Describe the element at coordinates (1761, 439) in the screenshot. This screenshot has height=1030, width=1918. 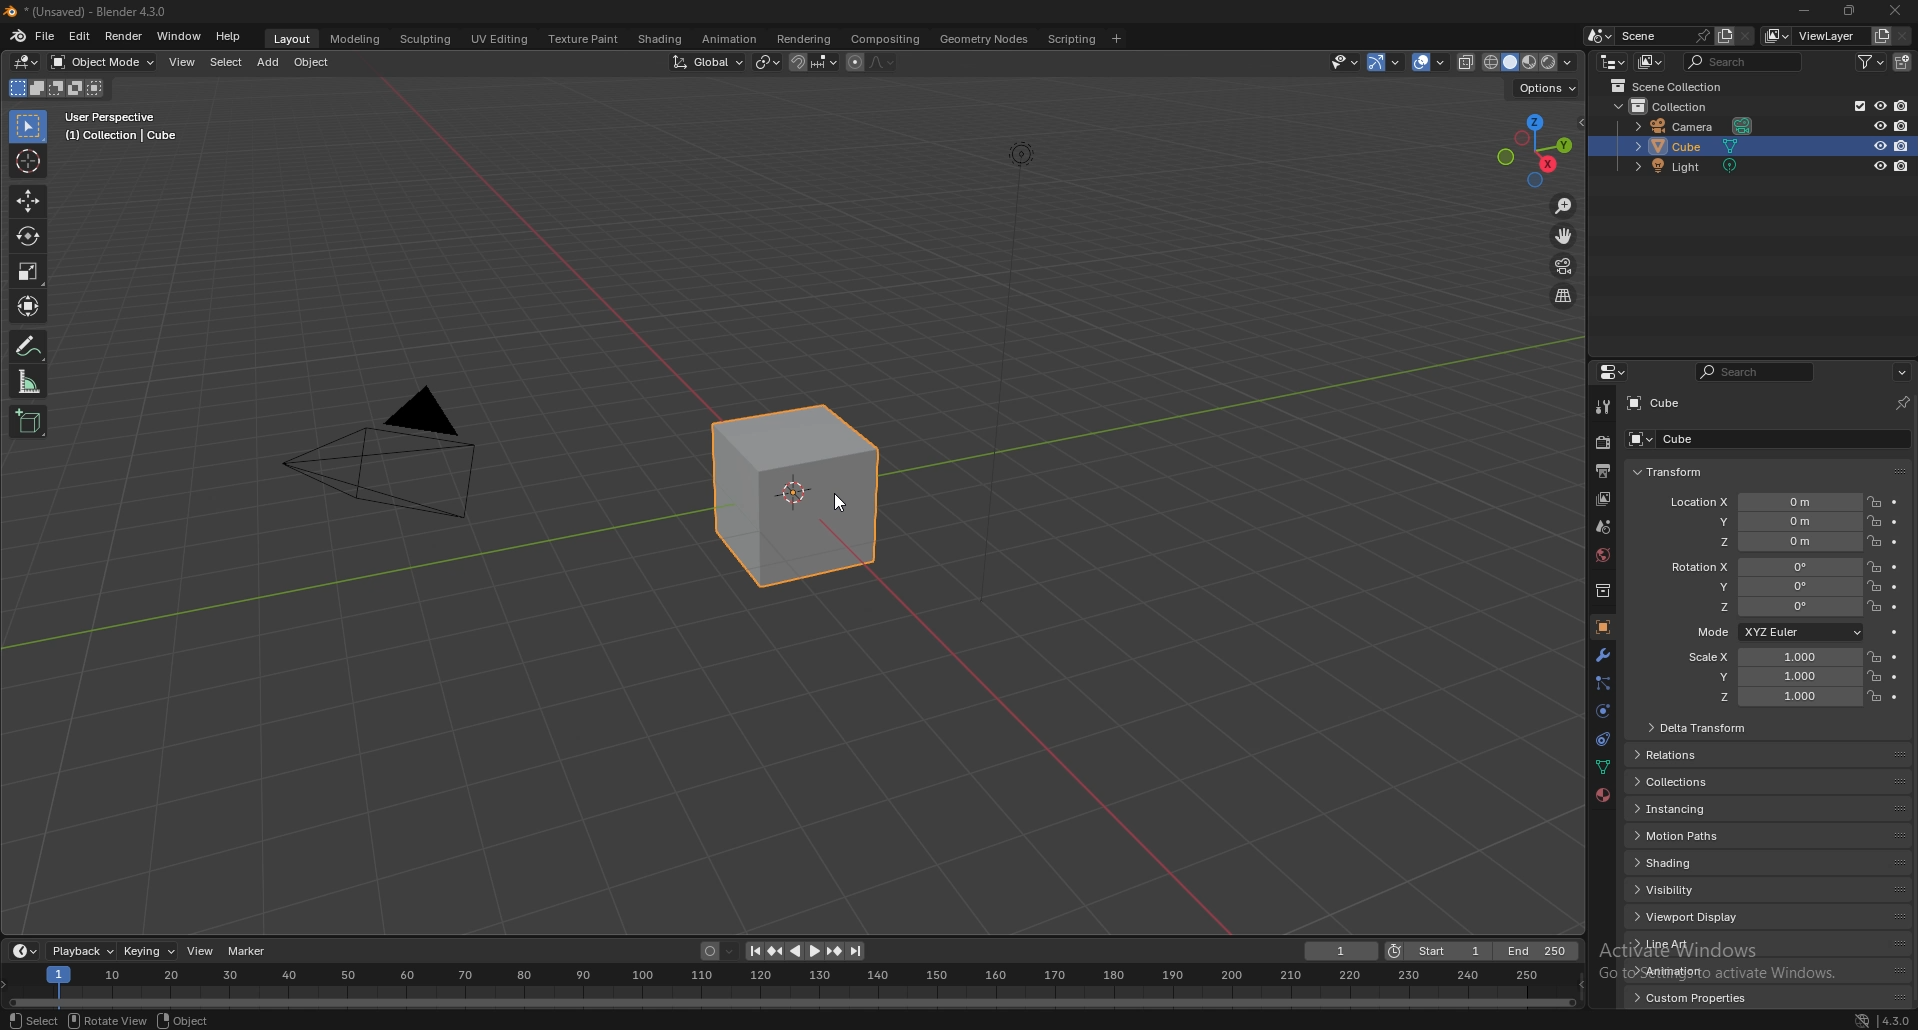
I see `cube` at that location.